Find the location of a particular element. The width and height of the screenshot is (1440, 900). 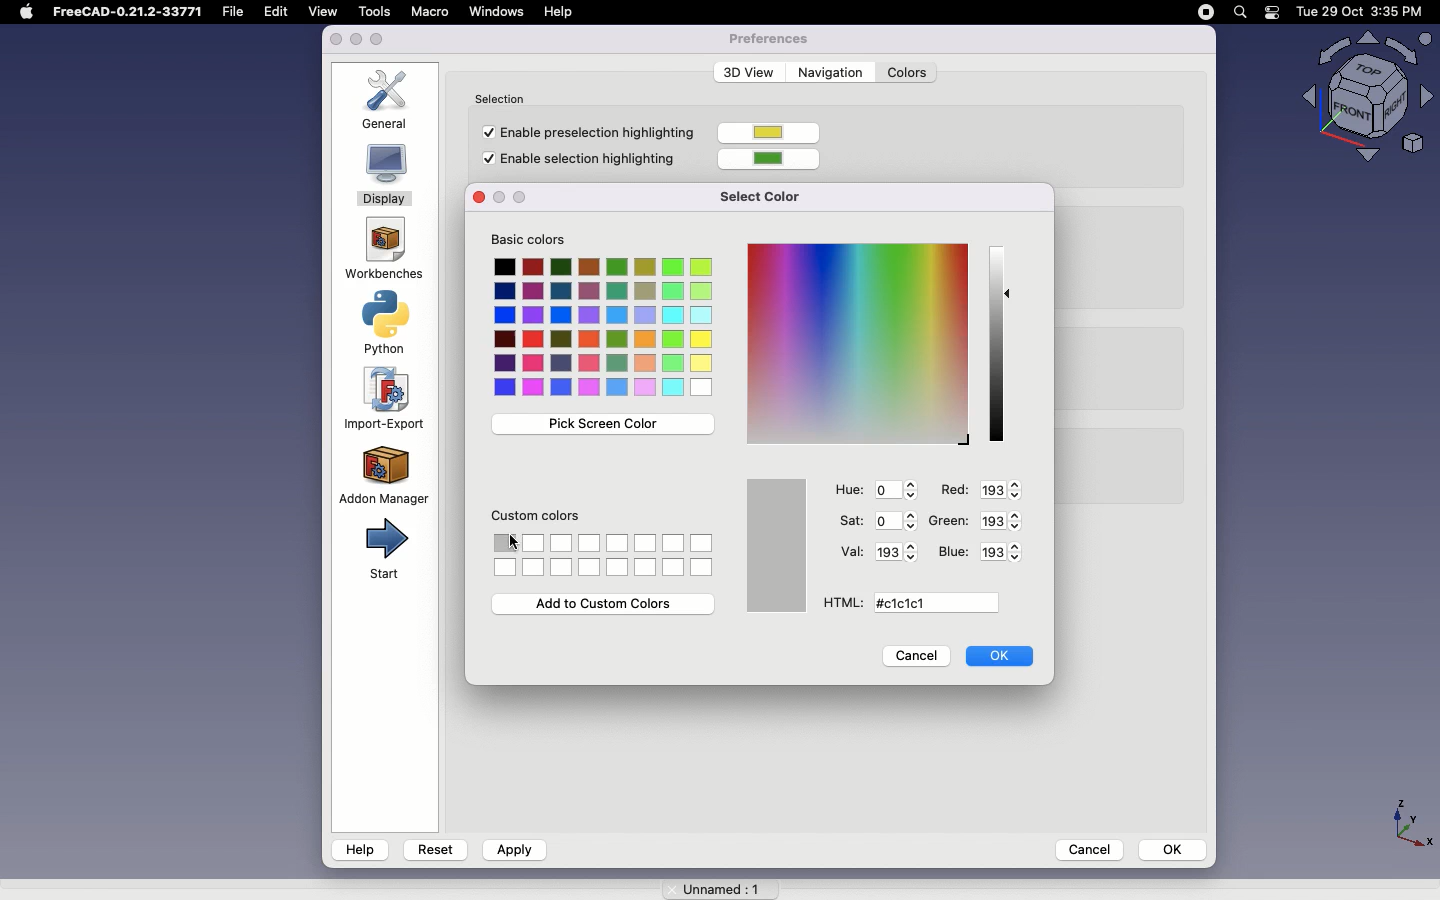

Addon Manager is located at coordinates (384, 474).